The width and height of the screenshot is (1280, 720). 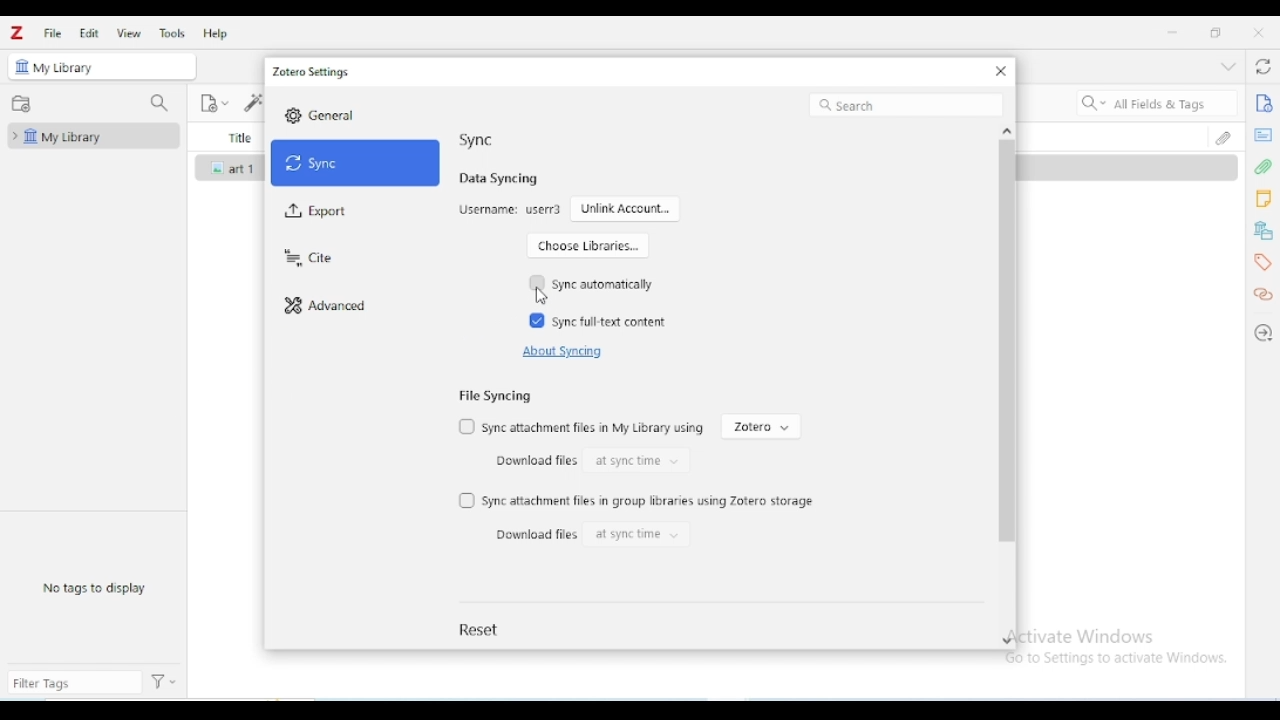 What do you see at coordinates (158, 103) in the screenshot?
I see `filter collections` at bounding box center [158, 103].